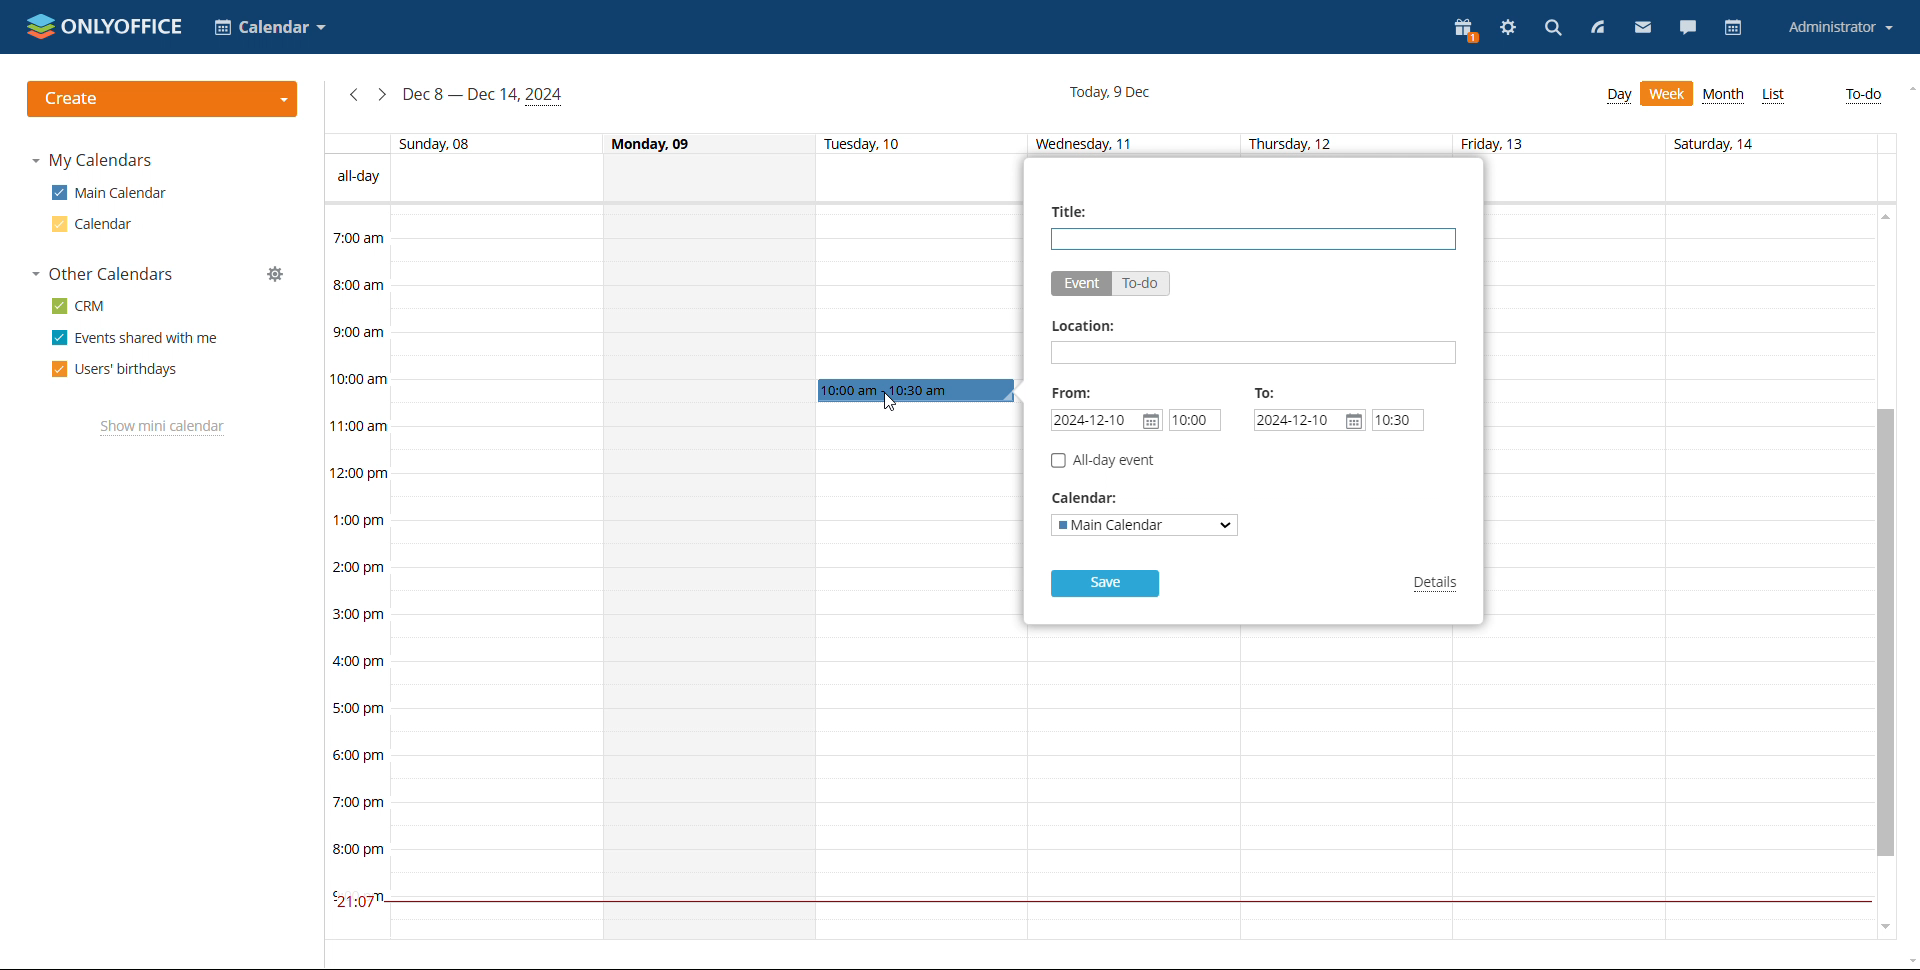 This screenshot has width=1920, height=970. What do you see at coordinates (1105, 583) in the screenshot?
I see `save` at bounding box center [1105, 583].